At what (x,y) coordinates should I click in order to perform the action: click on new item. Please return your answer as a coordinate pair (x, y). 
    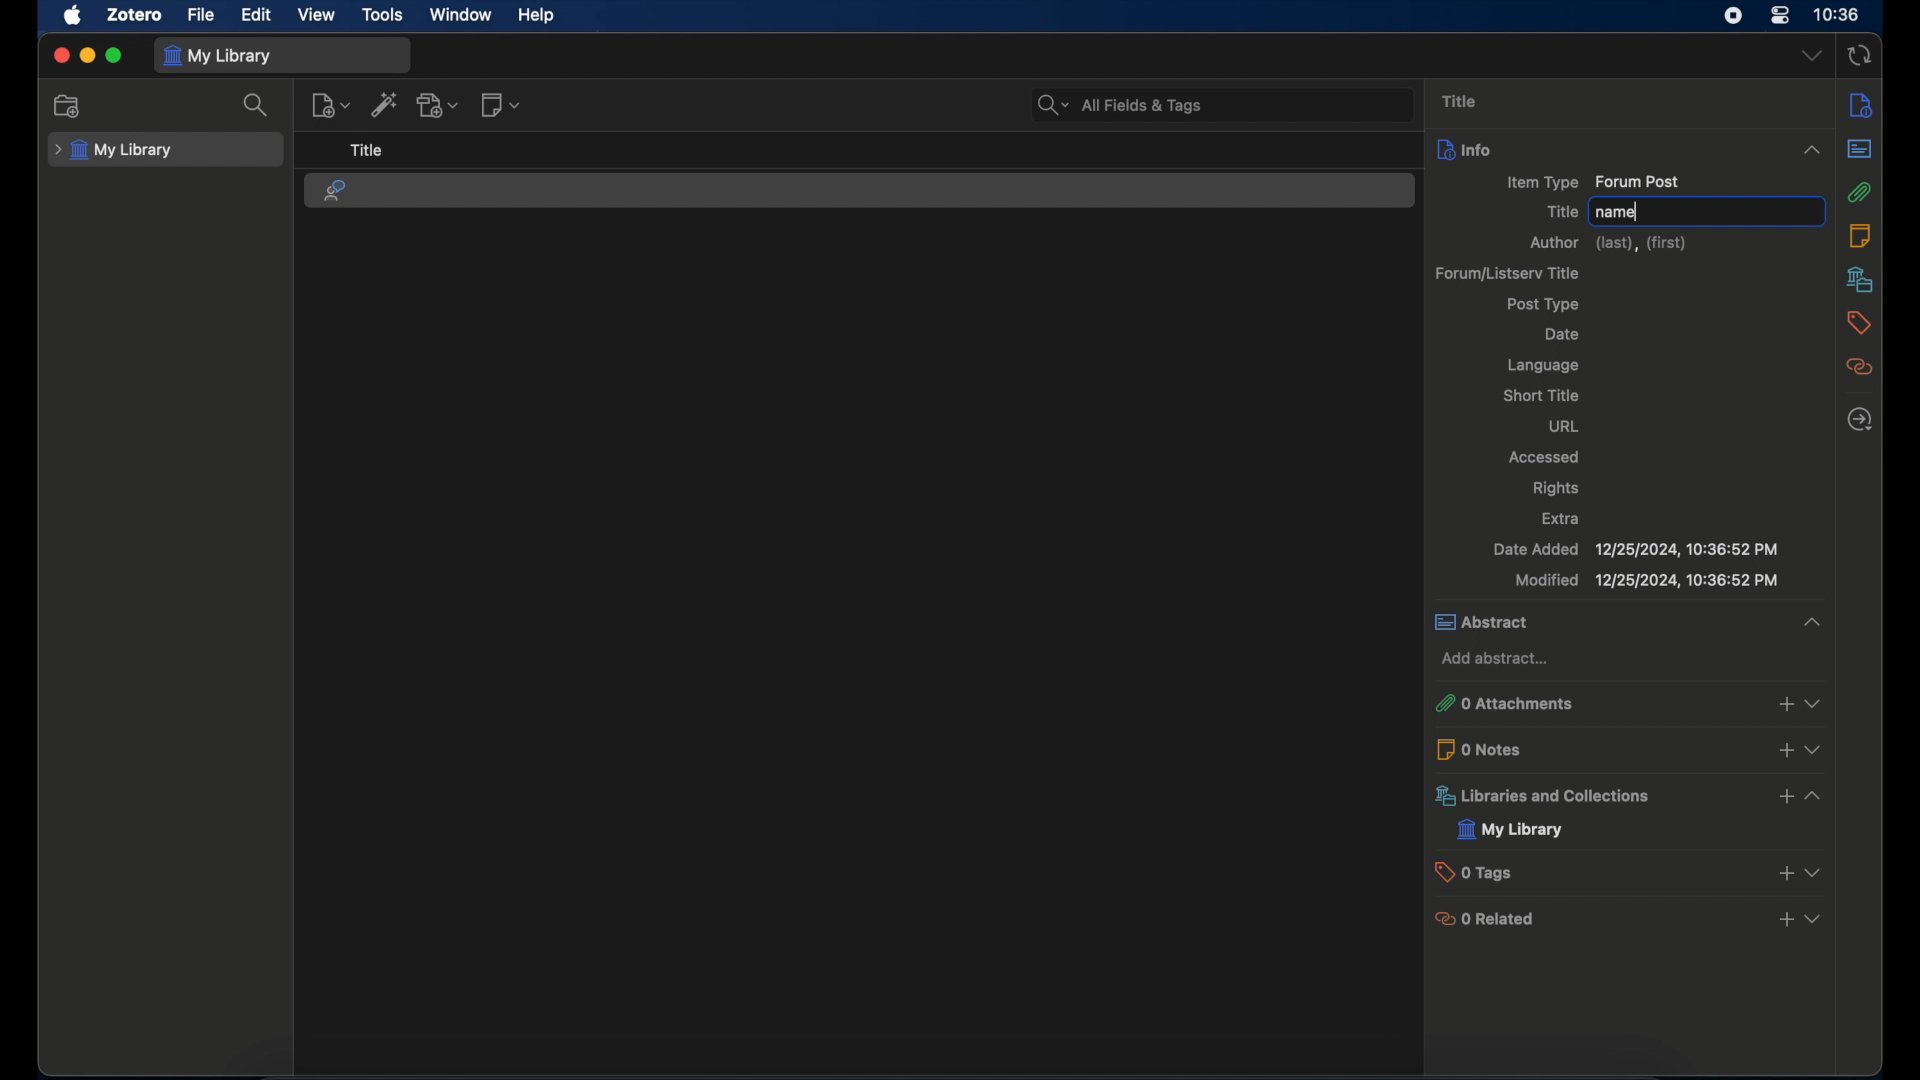
    Looking at the image, I should click on (331, 106).